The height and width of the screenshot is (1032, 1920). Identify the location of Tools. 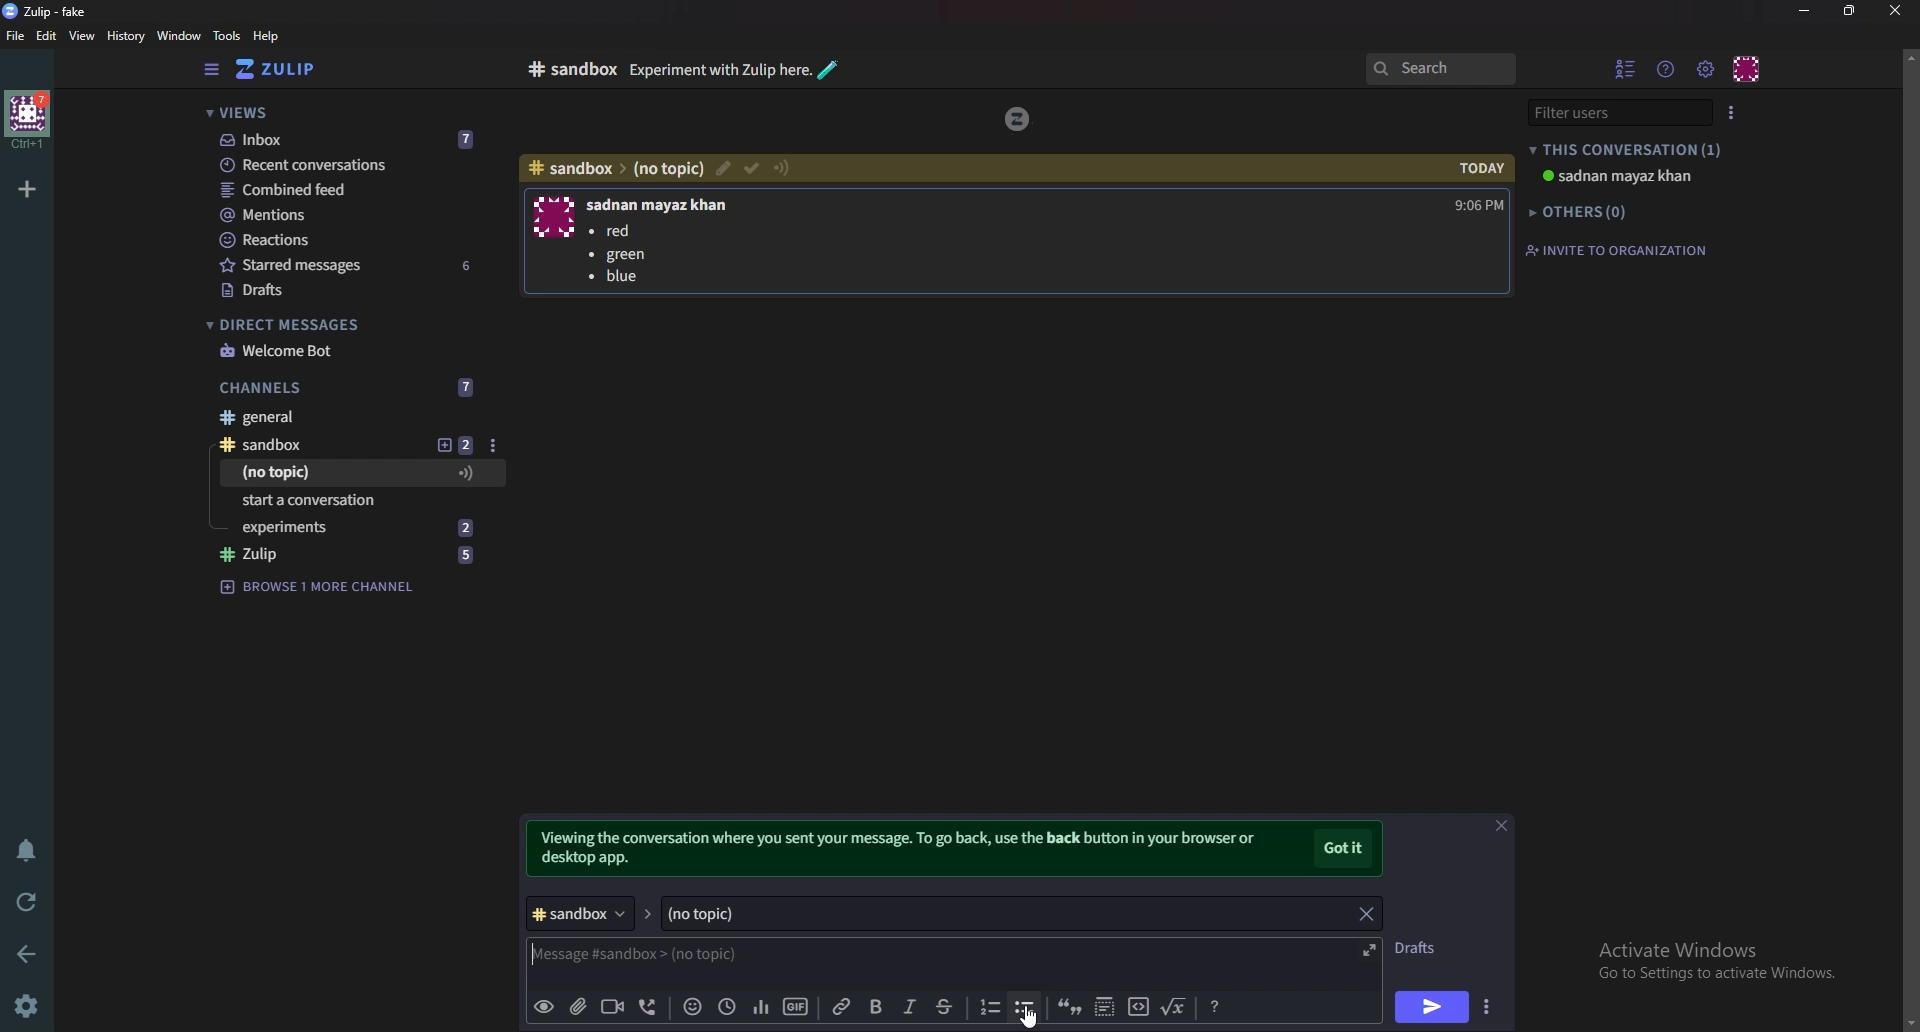
(227, 35).